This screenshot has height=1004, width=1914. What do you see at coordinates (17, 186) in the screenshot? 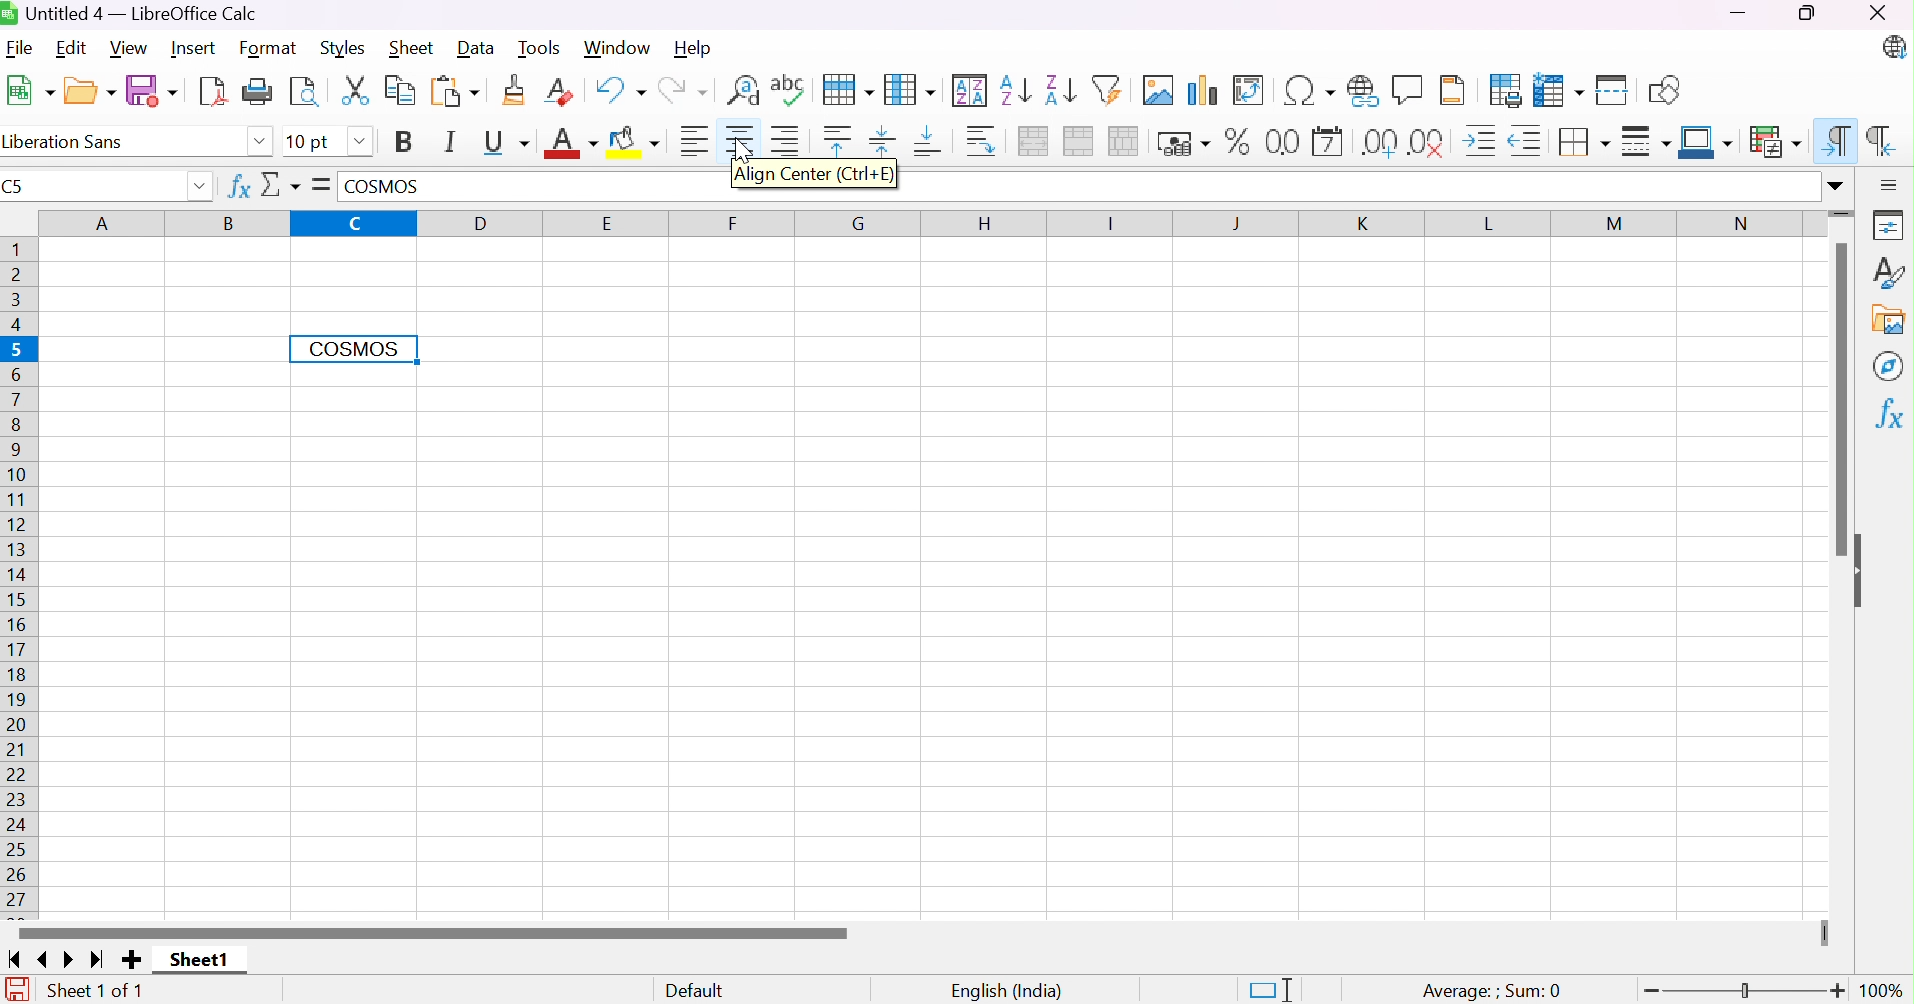
I see `C5` at bounding box center [17, 186].